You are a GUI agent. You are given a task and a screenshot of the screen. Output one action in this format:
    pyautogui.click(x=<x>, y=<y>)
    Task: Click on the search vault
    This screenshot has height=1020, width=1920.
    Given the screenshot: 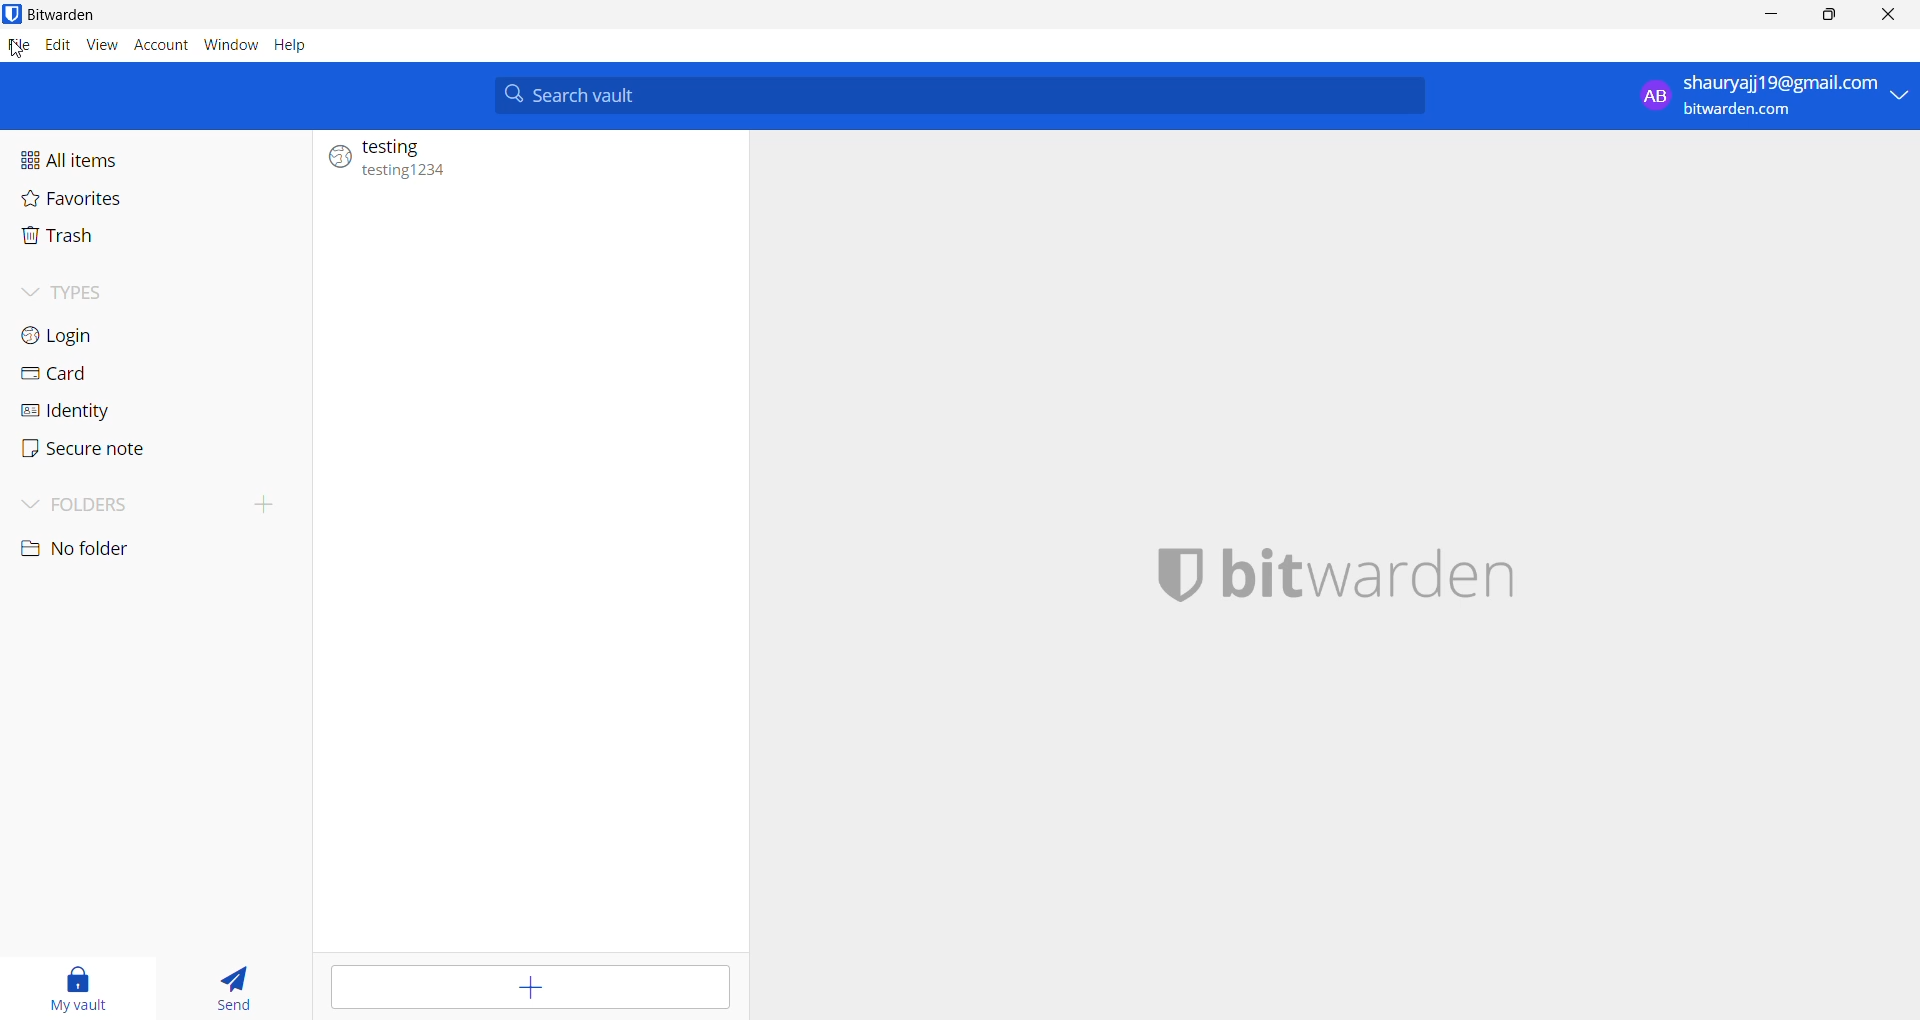 What is the action you would take?
    pyautogui.click(x=957, y=96)
    